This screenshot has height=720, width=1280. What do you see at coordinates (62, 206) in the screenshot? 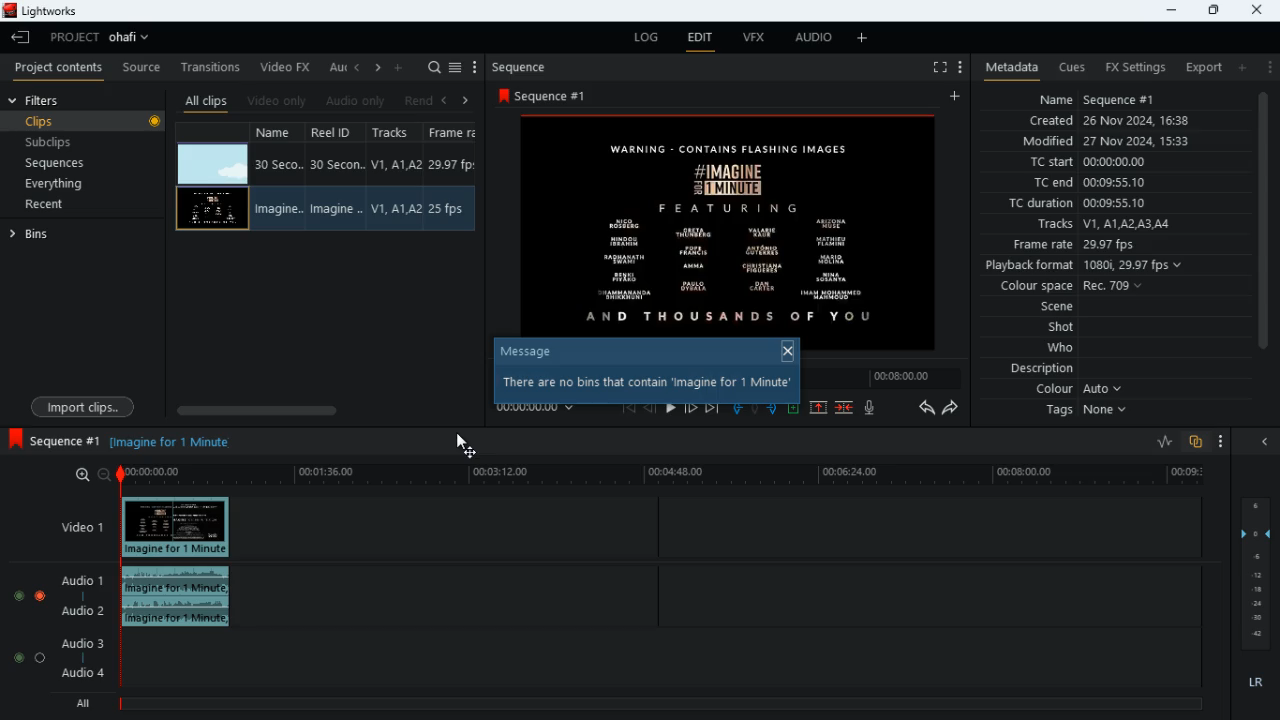
I see `recent` at bounding box center [62, 206].